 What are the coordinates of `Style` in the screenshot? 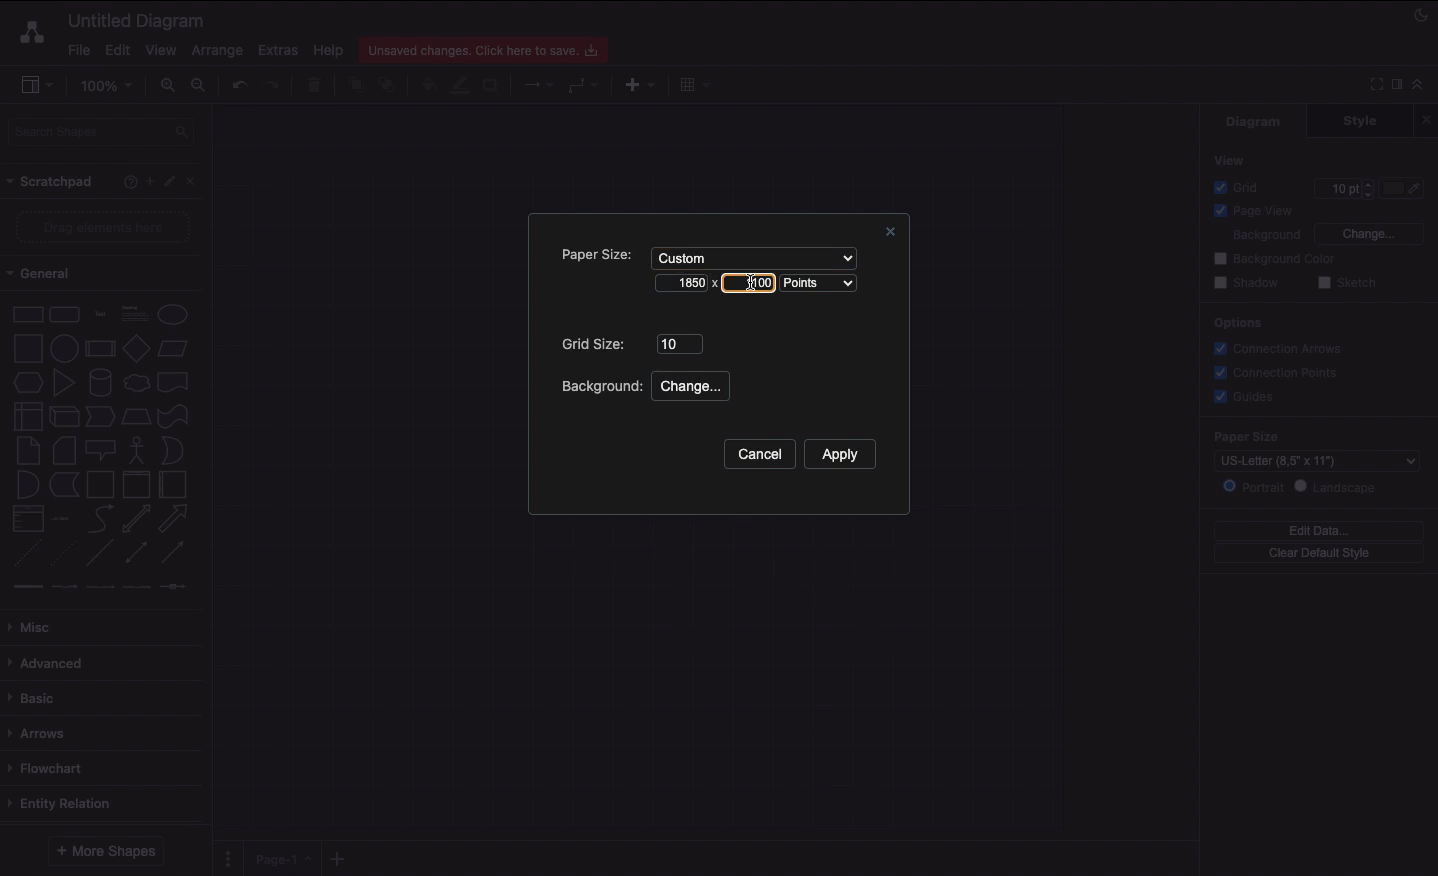 It's located at (1362, 120).